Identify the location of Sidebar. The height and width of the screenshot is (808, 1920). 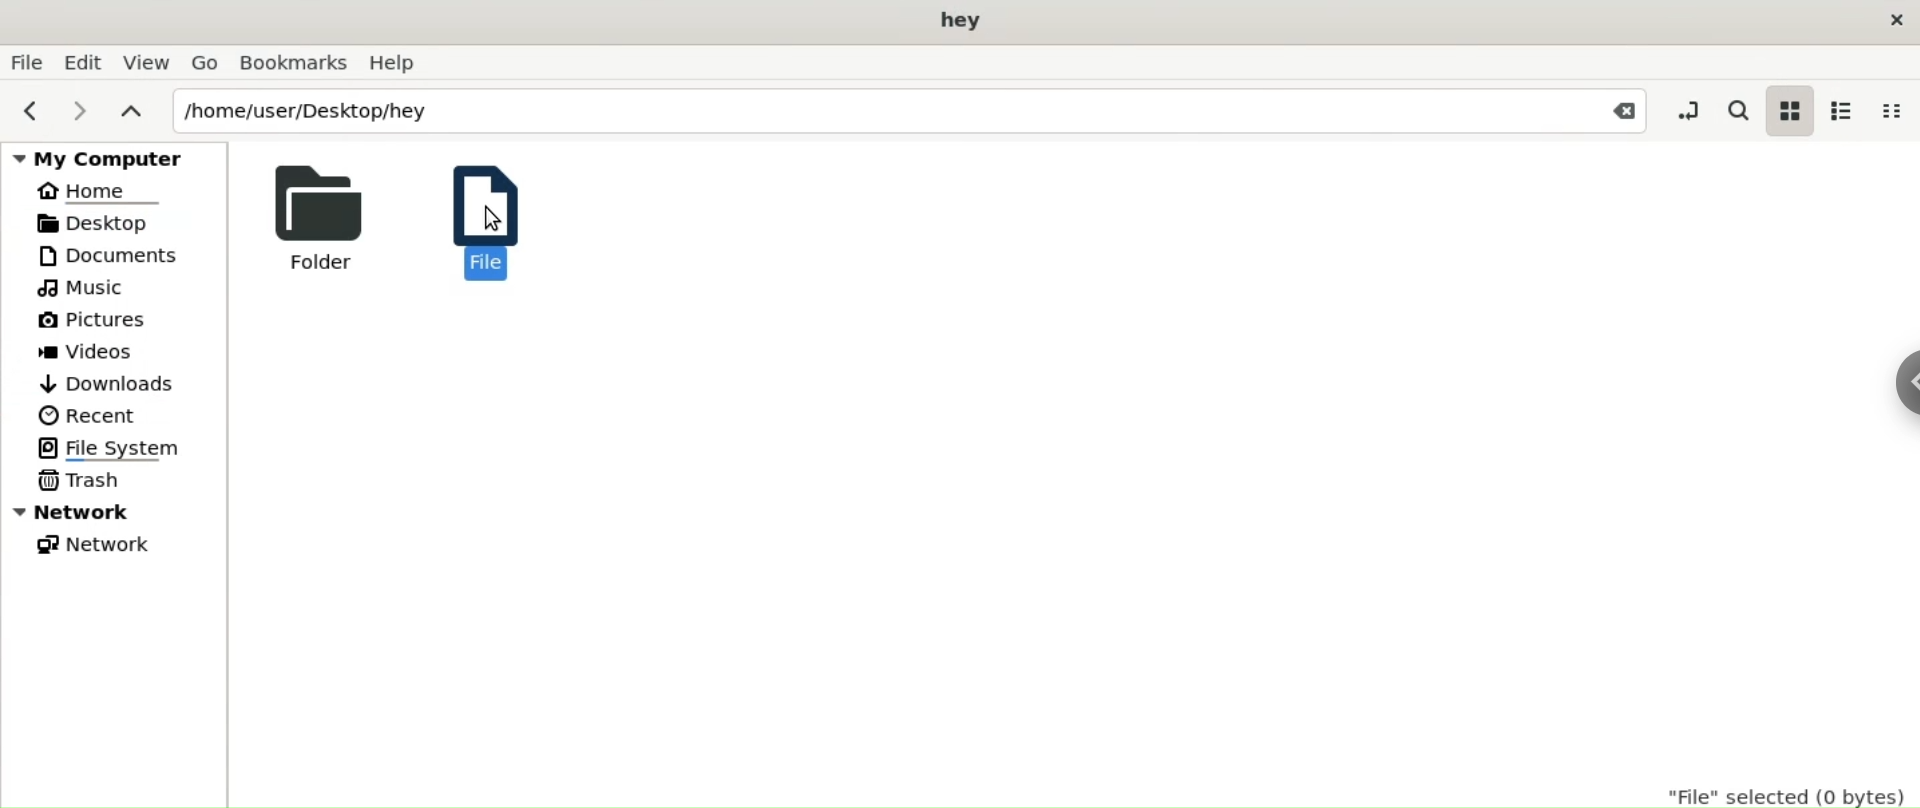
(1899, 402).